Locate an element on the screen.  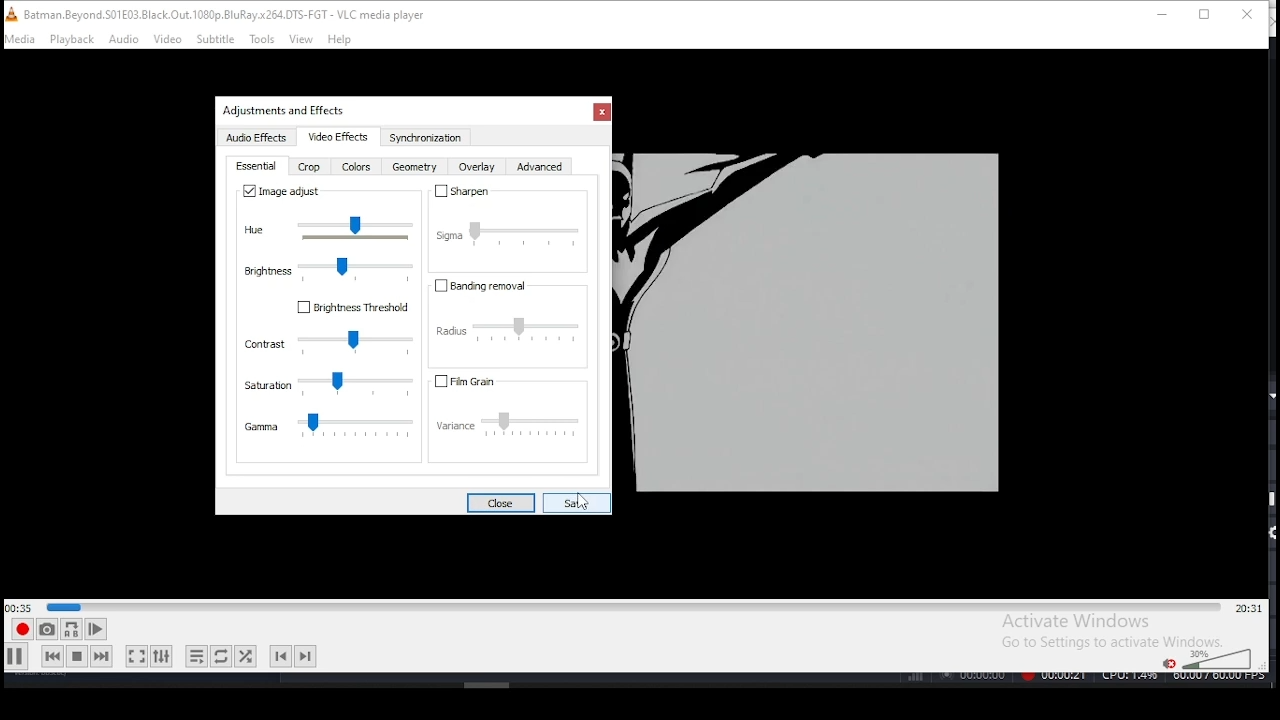
frame by frame is located at coordinates (94, 629).